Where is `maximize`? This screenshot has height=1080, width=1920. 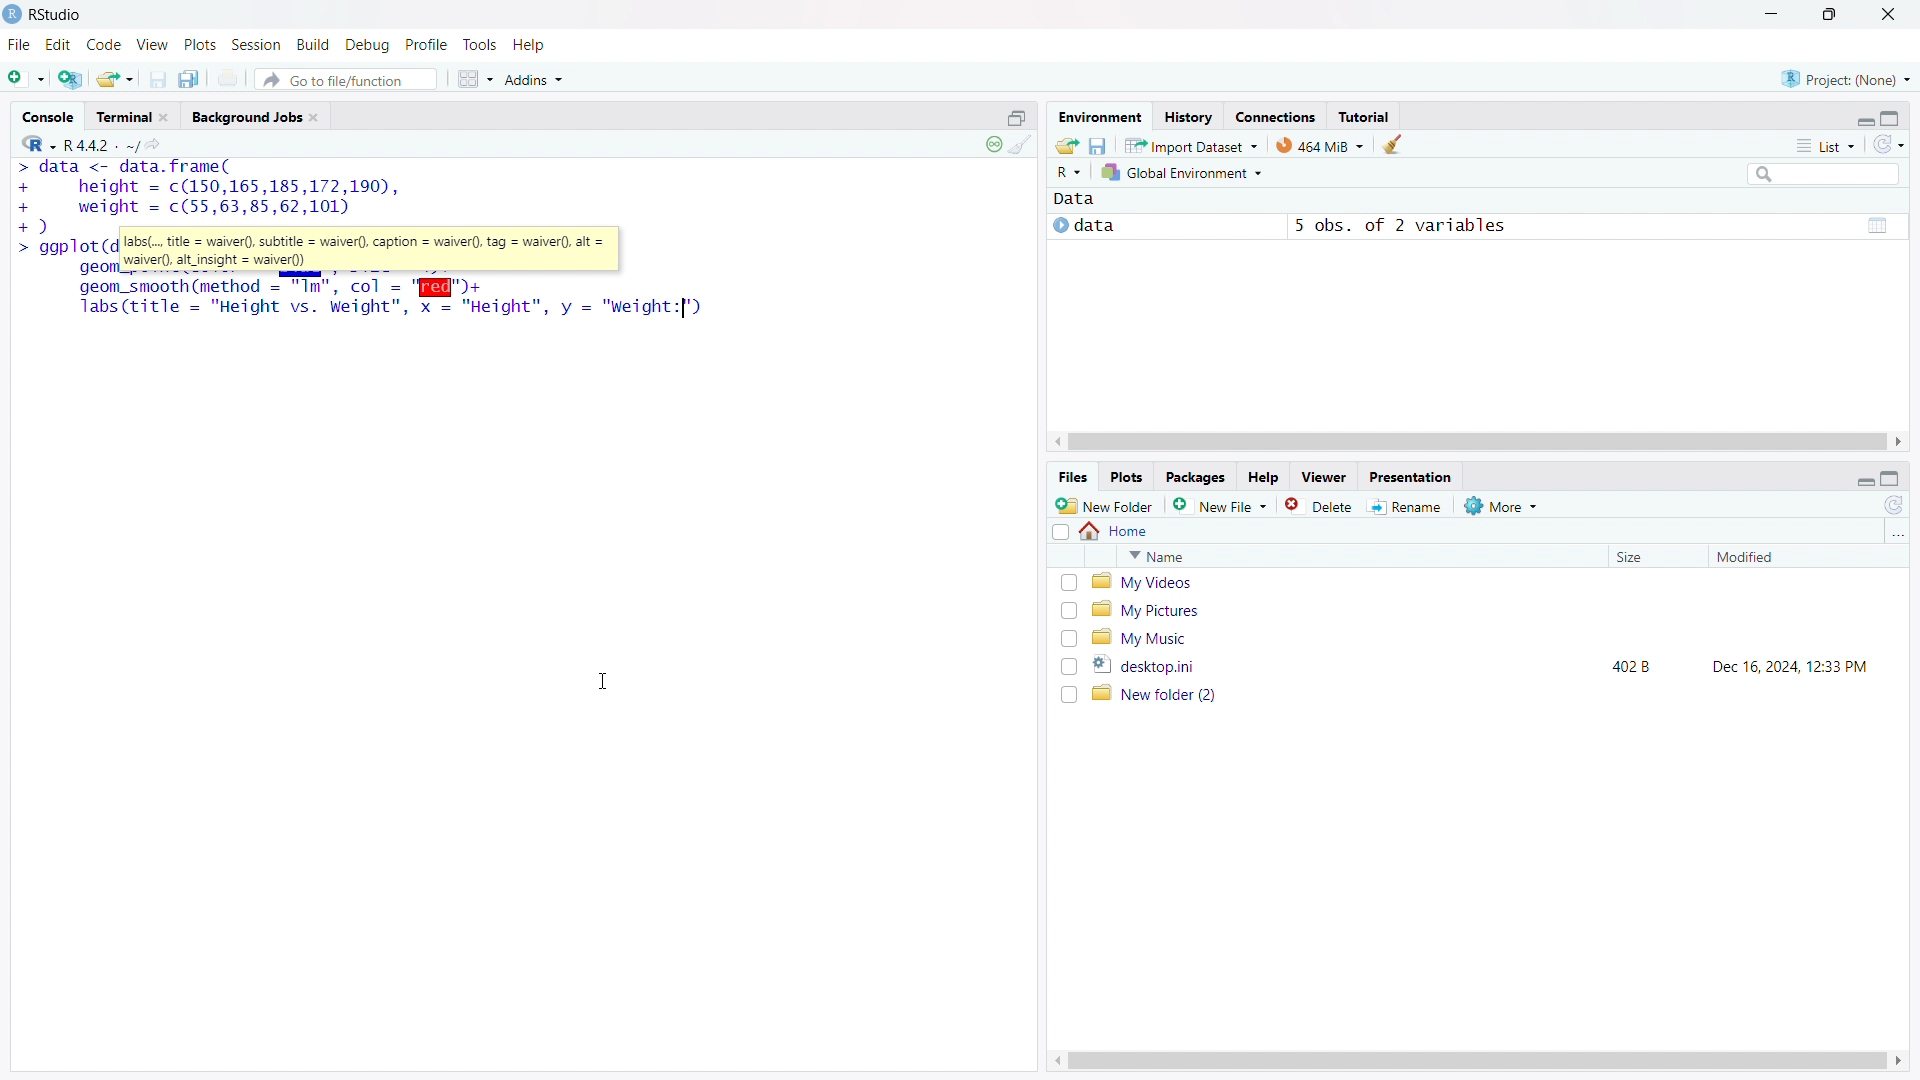 maximize is located at coordinates (1832, 15).